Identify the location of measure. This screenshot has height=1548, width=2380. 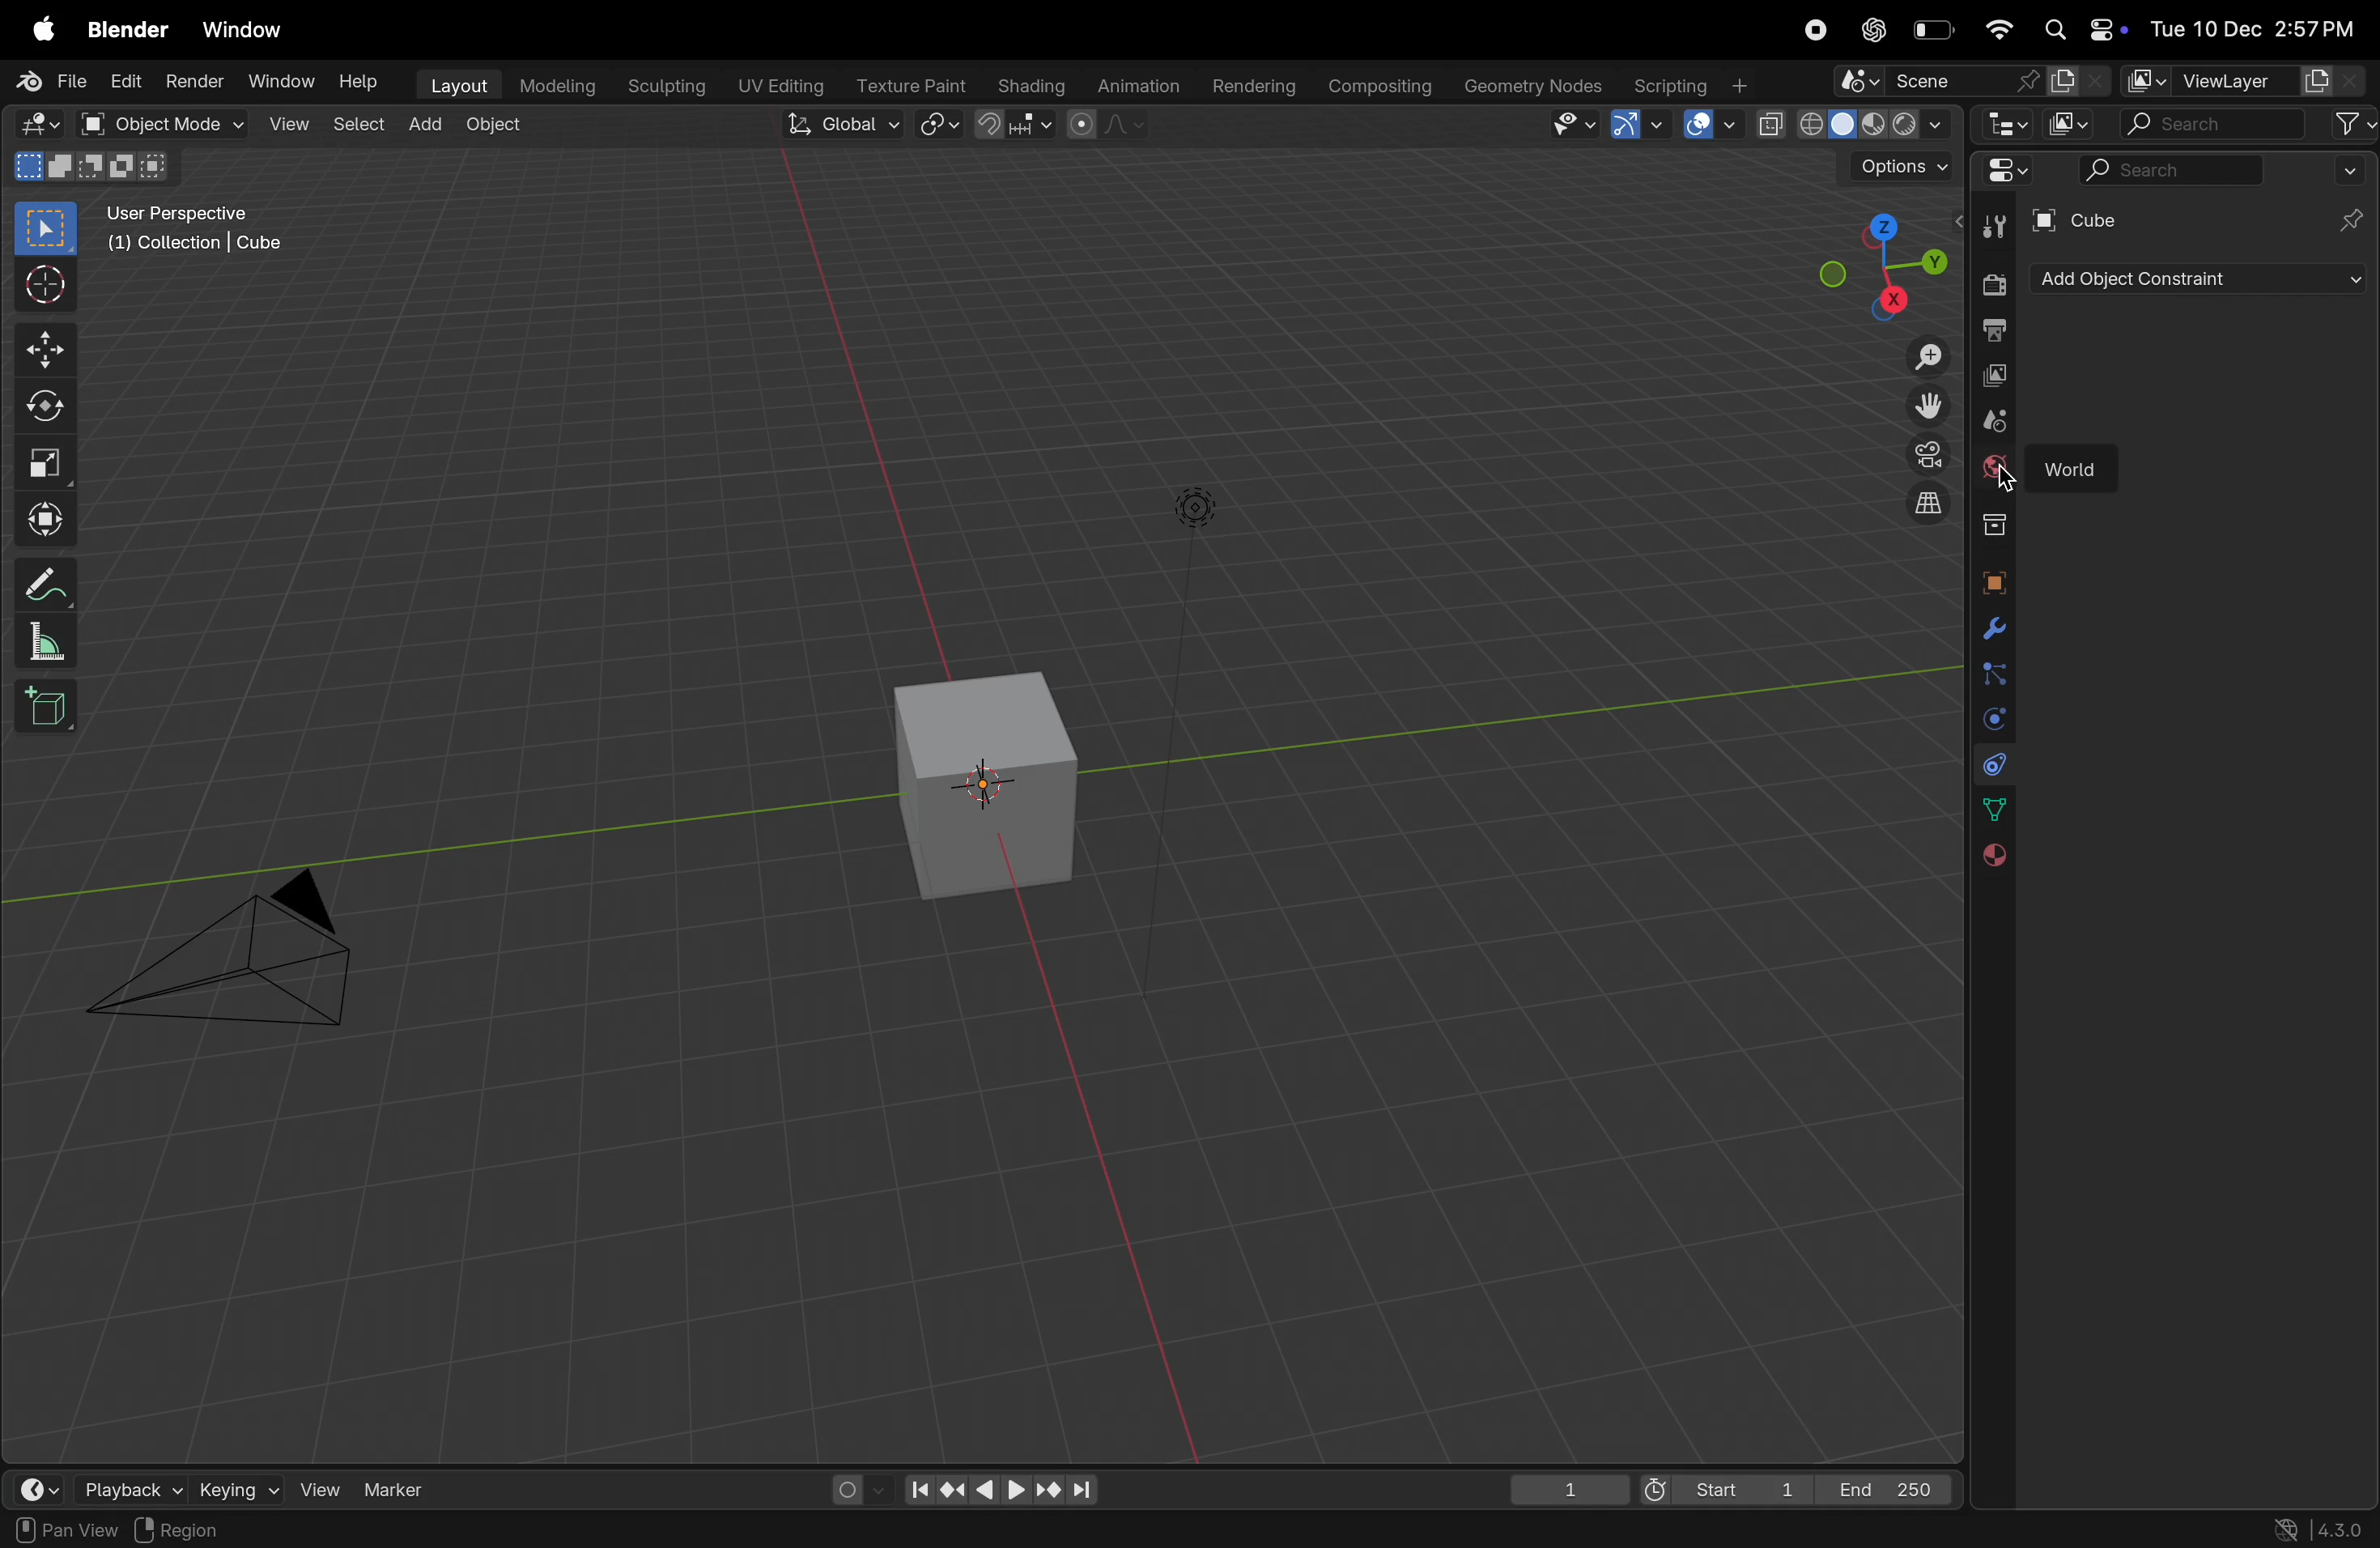
(47, 641).